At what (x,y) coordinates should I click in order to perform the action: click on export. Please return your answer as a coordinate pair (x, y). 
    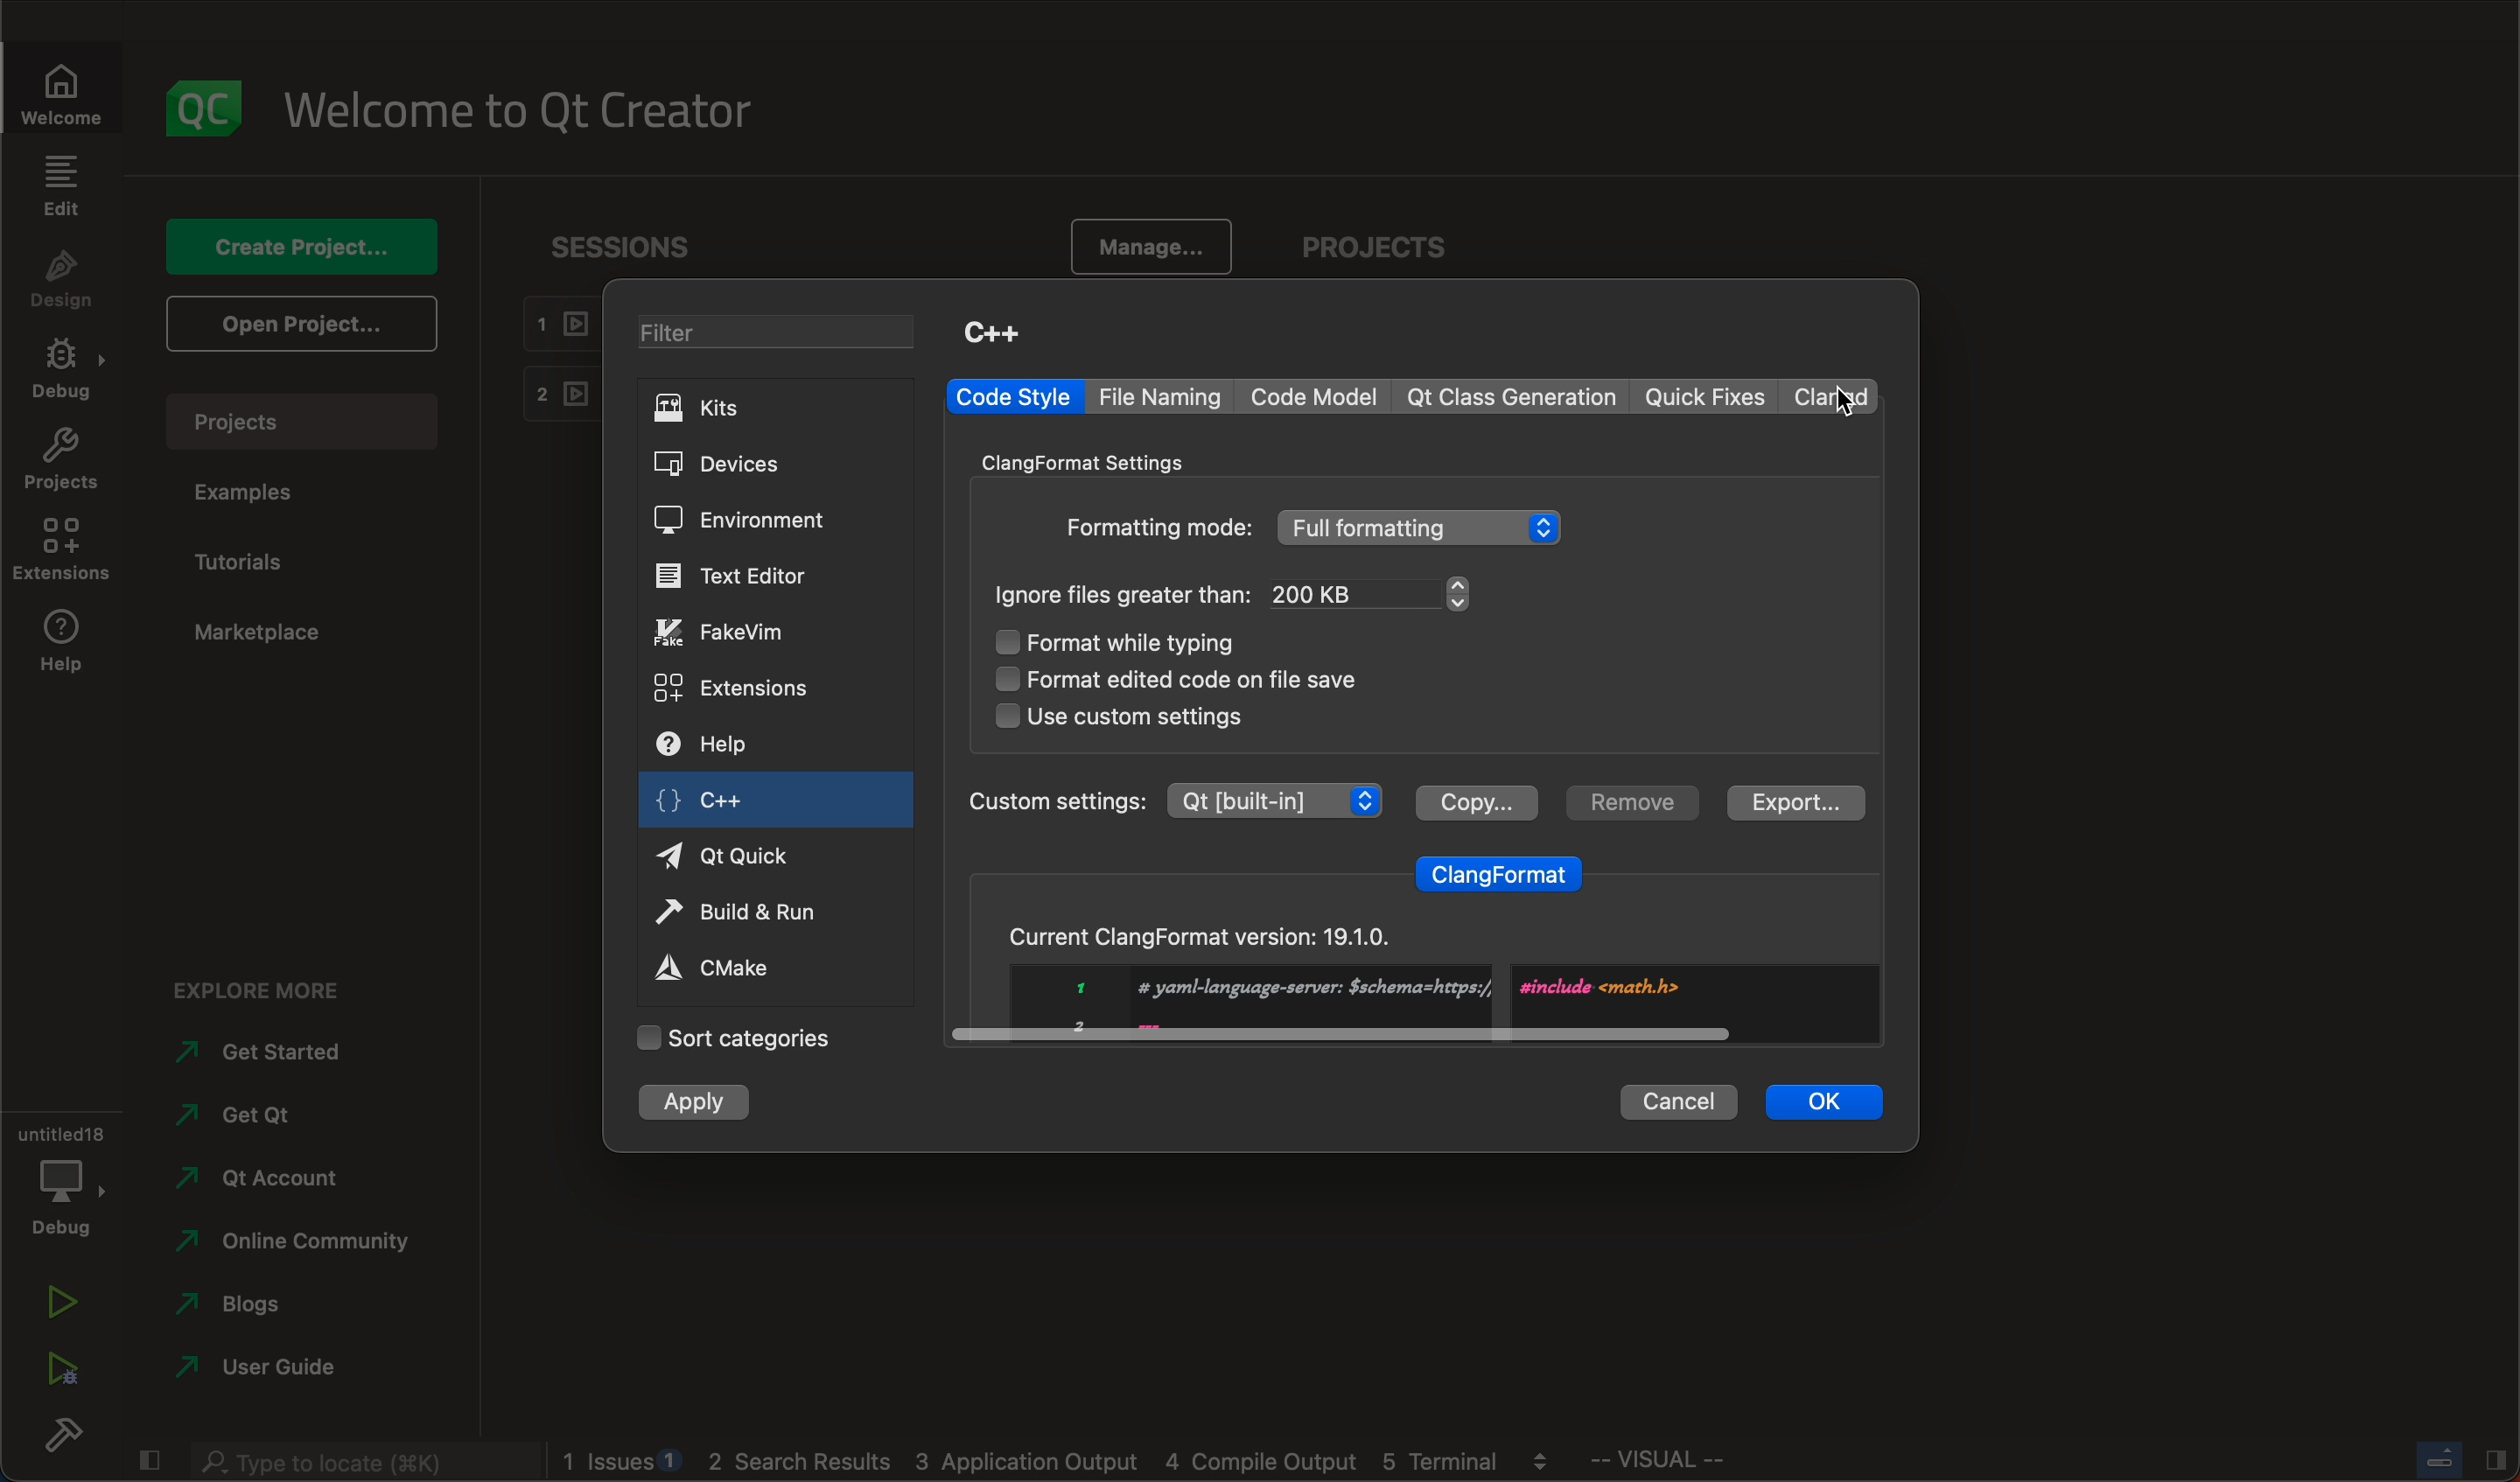
    Looking at the image, I should click on (1799, 802).